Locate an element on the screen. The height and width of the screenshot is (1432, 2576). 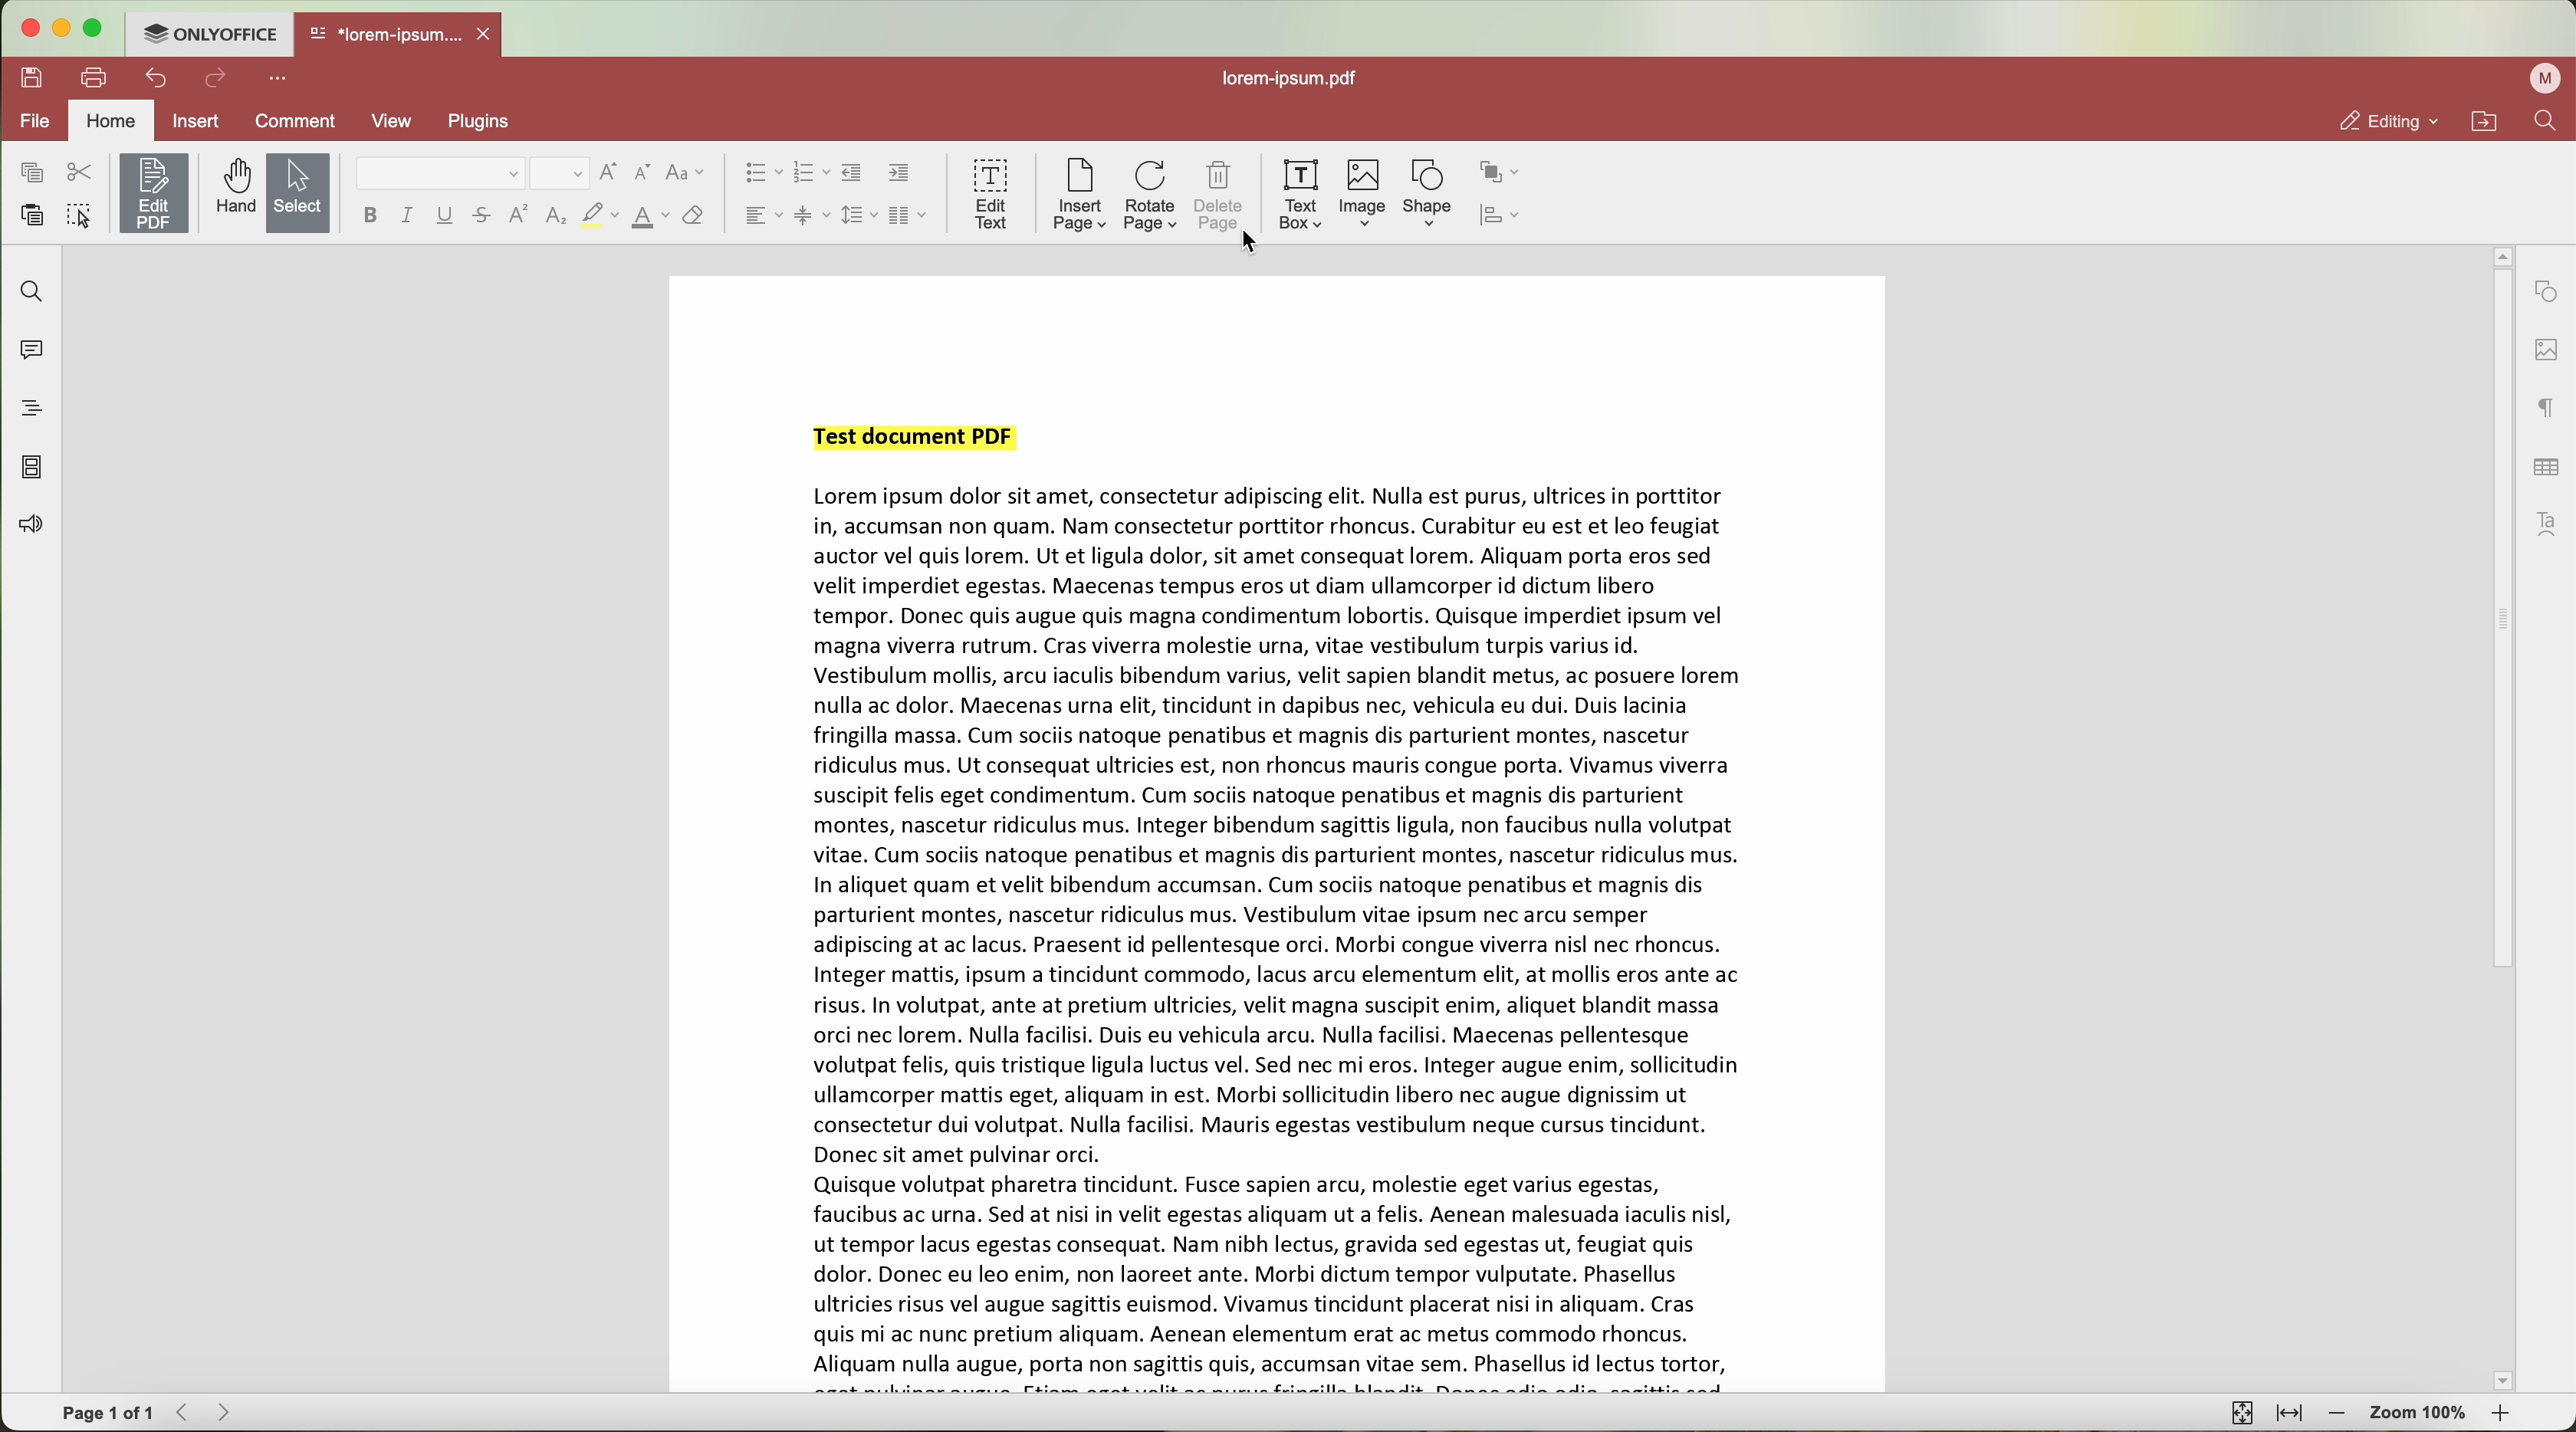
subscript is located at coordinates (555, 218).